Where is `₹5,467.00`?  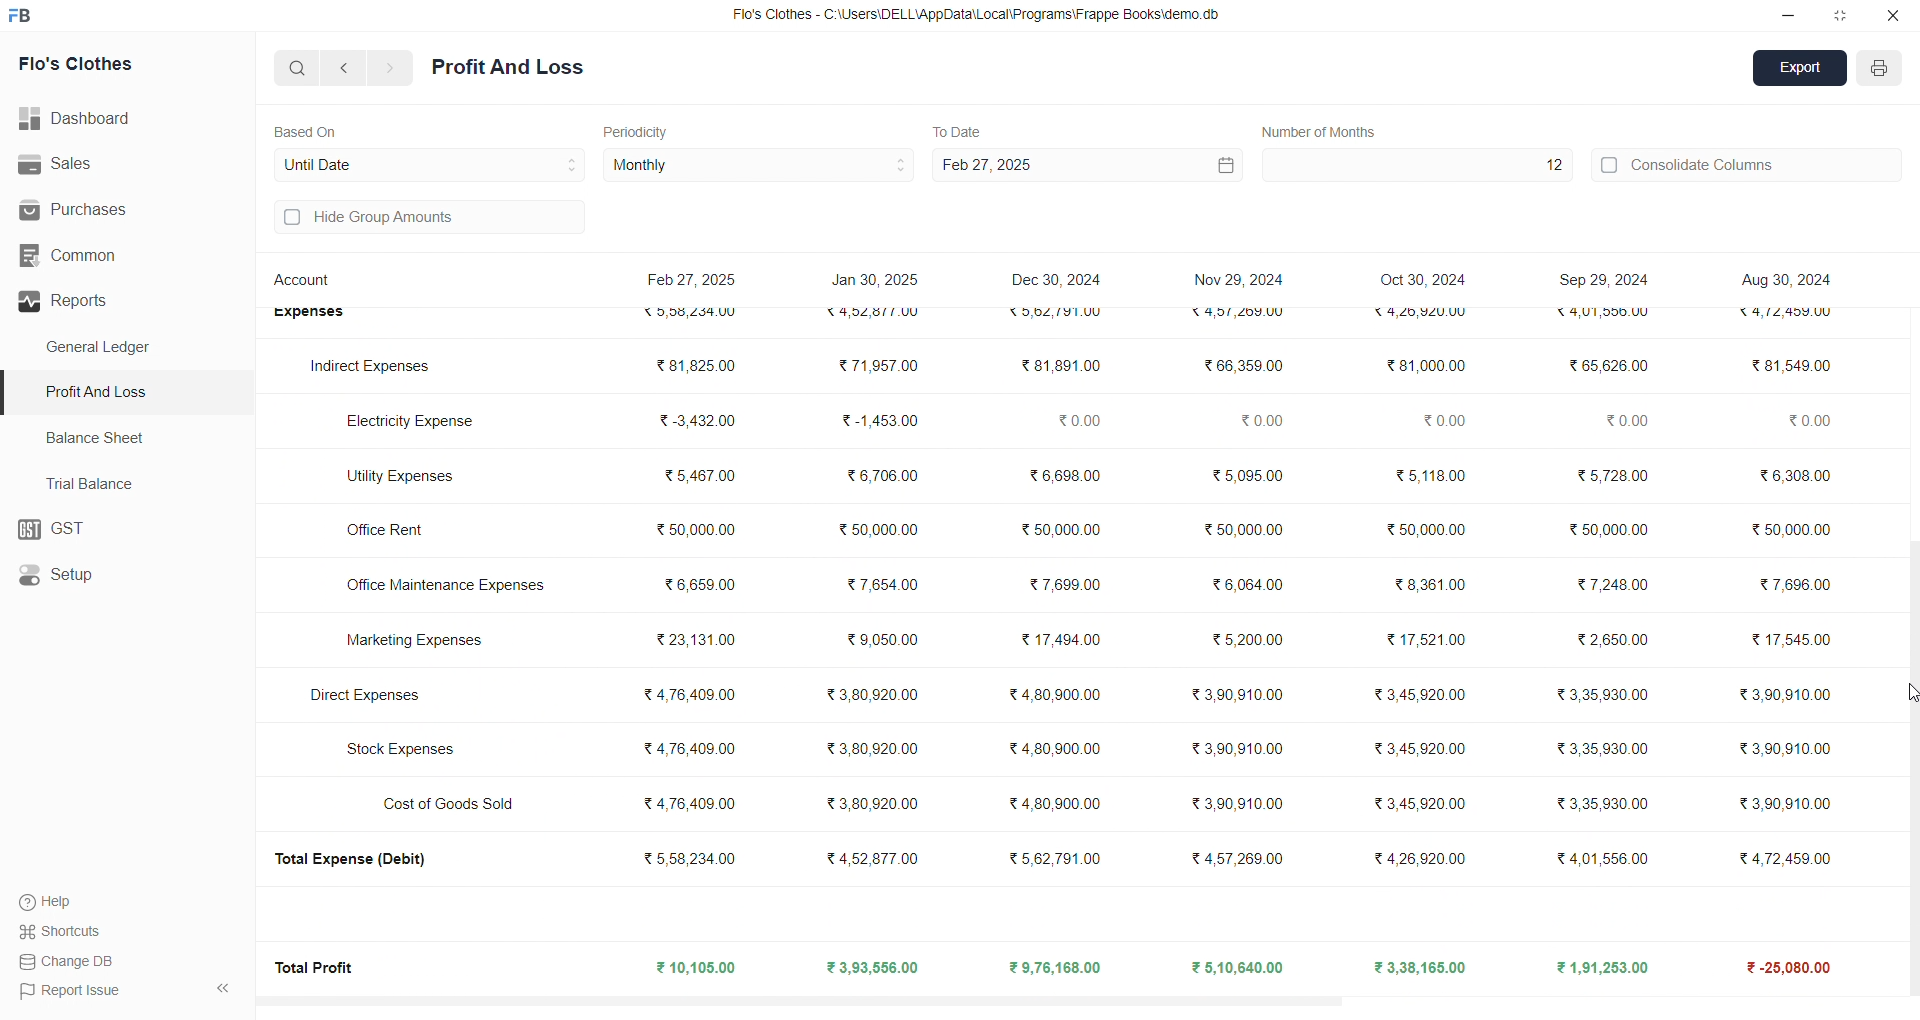
₹5,467.00 is located at coordinates (698, 479).